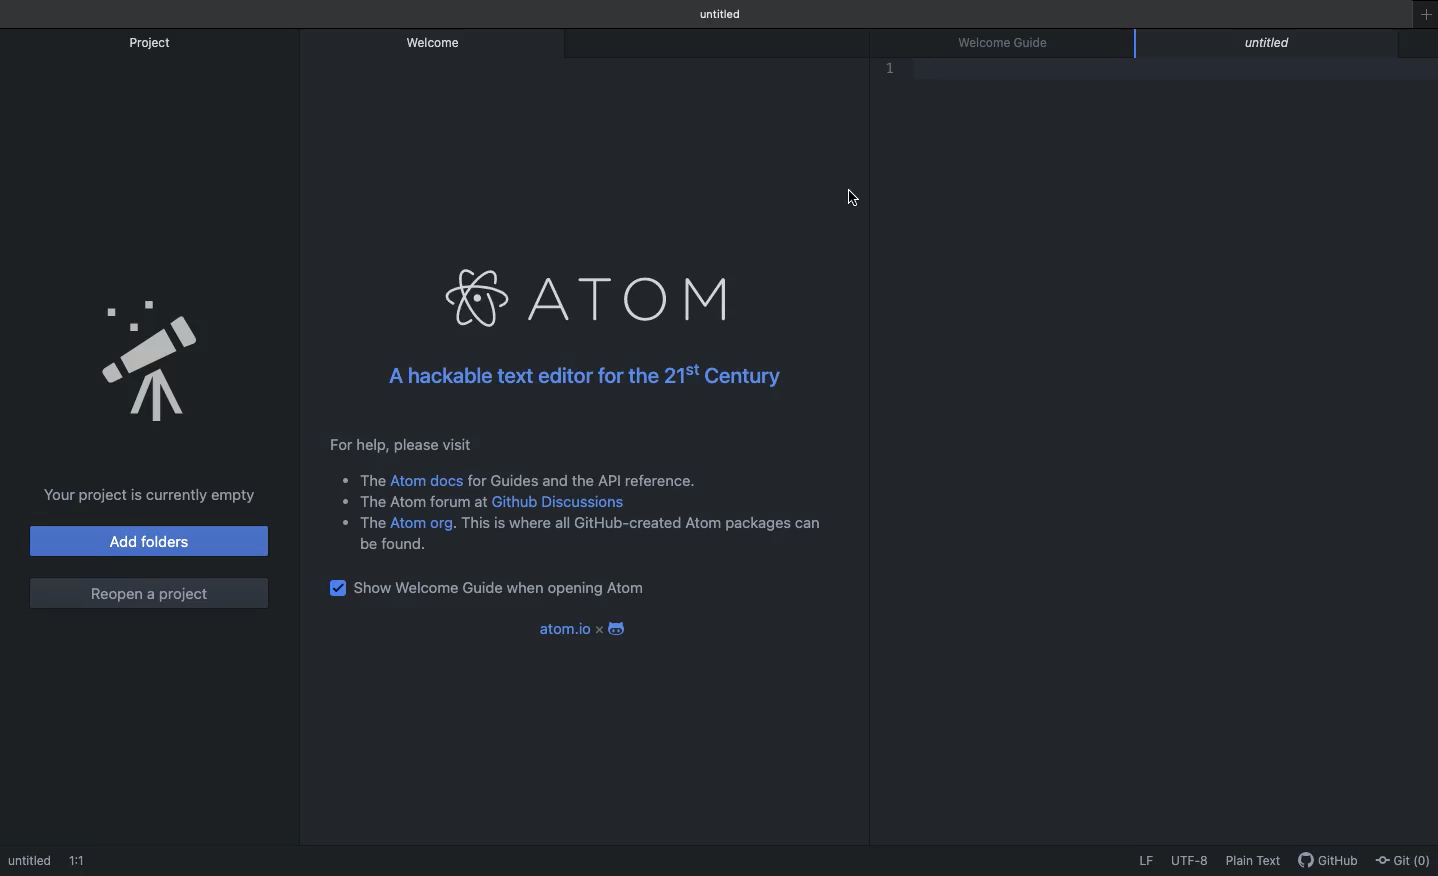 Image resolution: width=1438 pixels, height=876 pixels. Describe the element at coordinates (572, 503) in the screenshot. I see `Github Discussion Link` at that location.